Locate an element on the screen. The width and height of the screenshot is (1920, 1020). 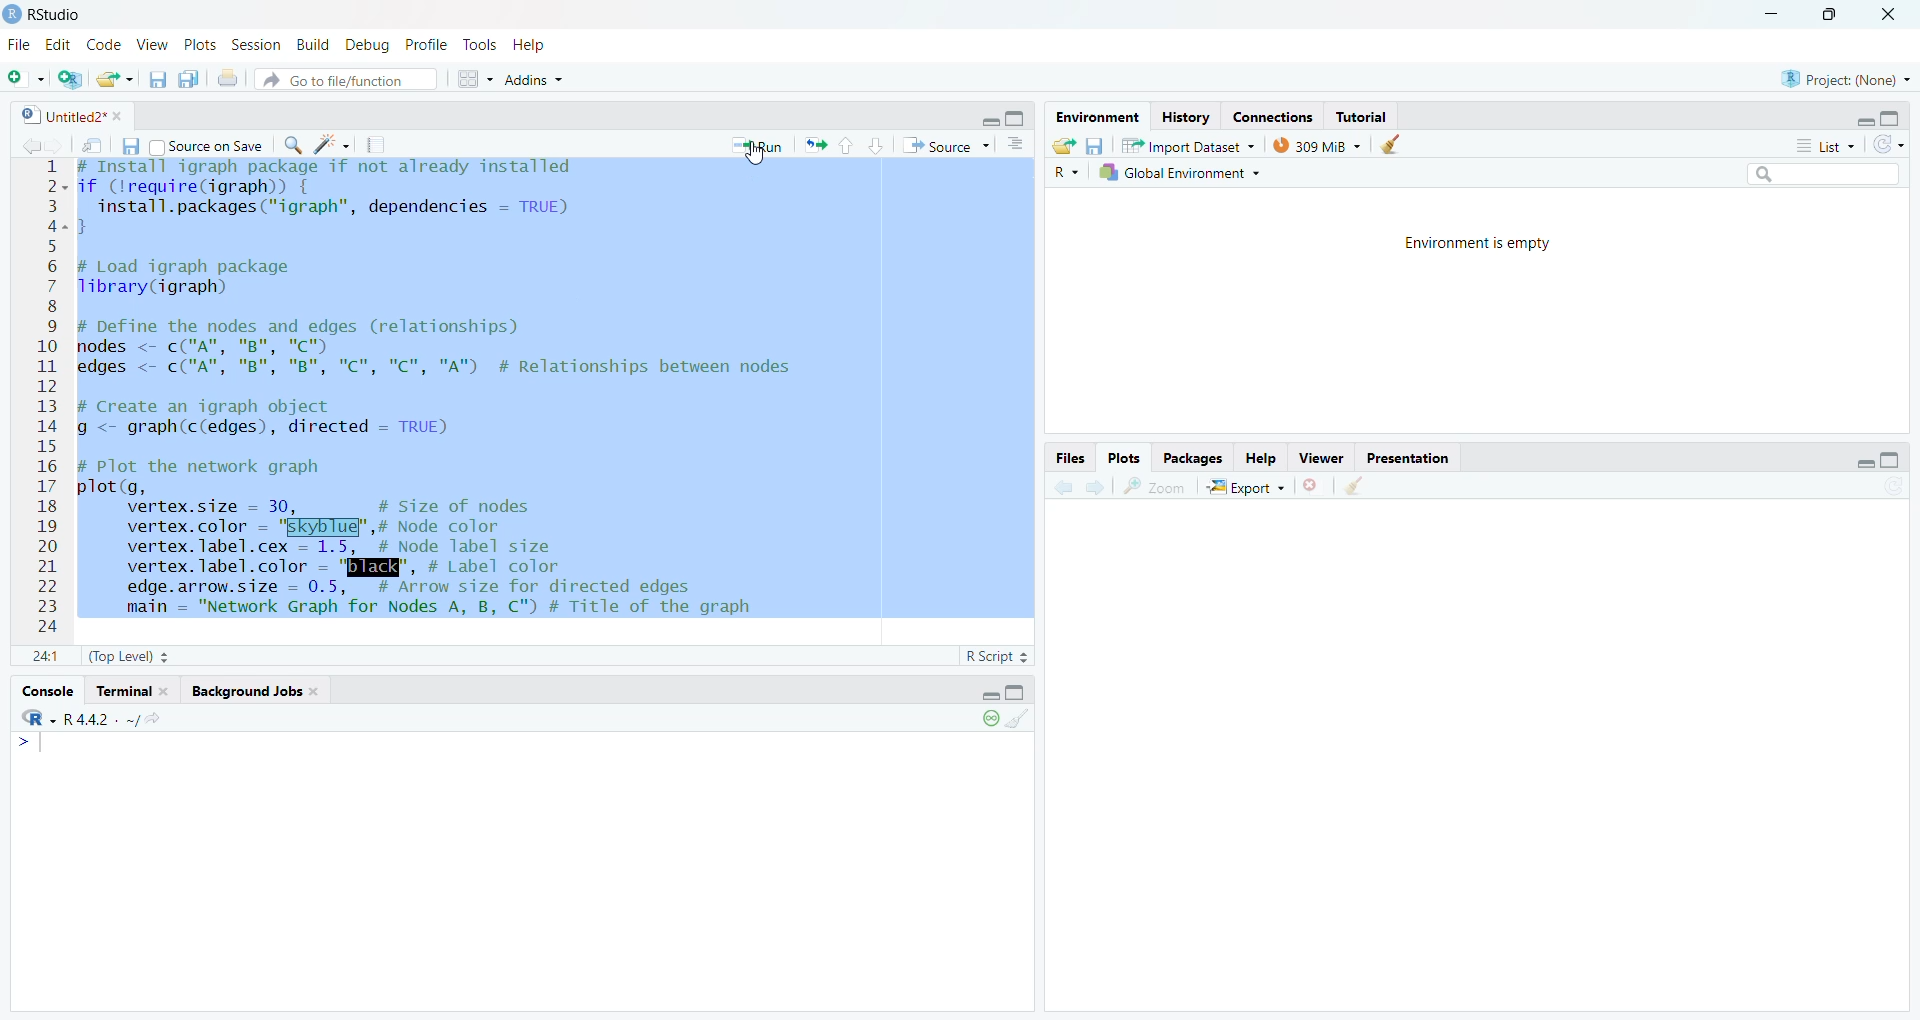
copy is located at coordinates (185, 81).